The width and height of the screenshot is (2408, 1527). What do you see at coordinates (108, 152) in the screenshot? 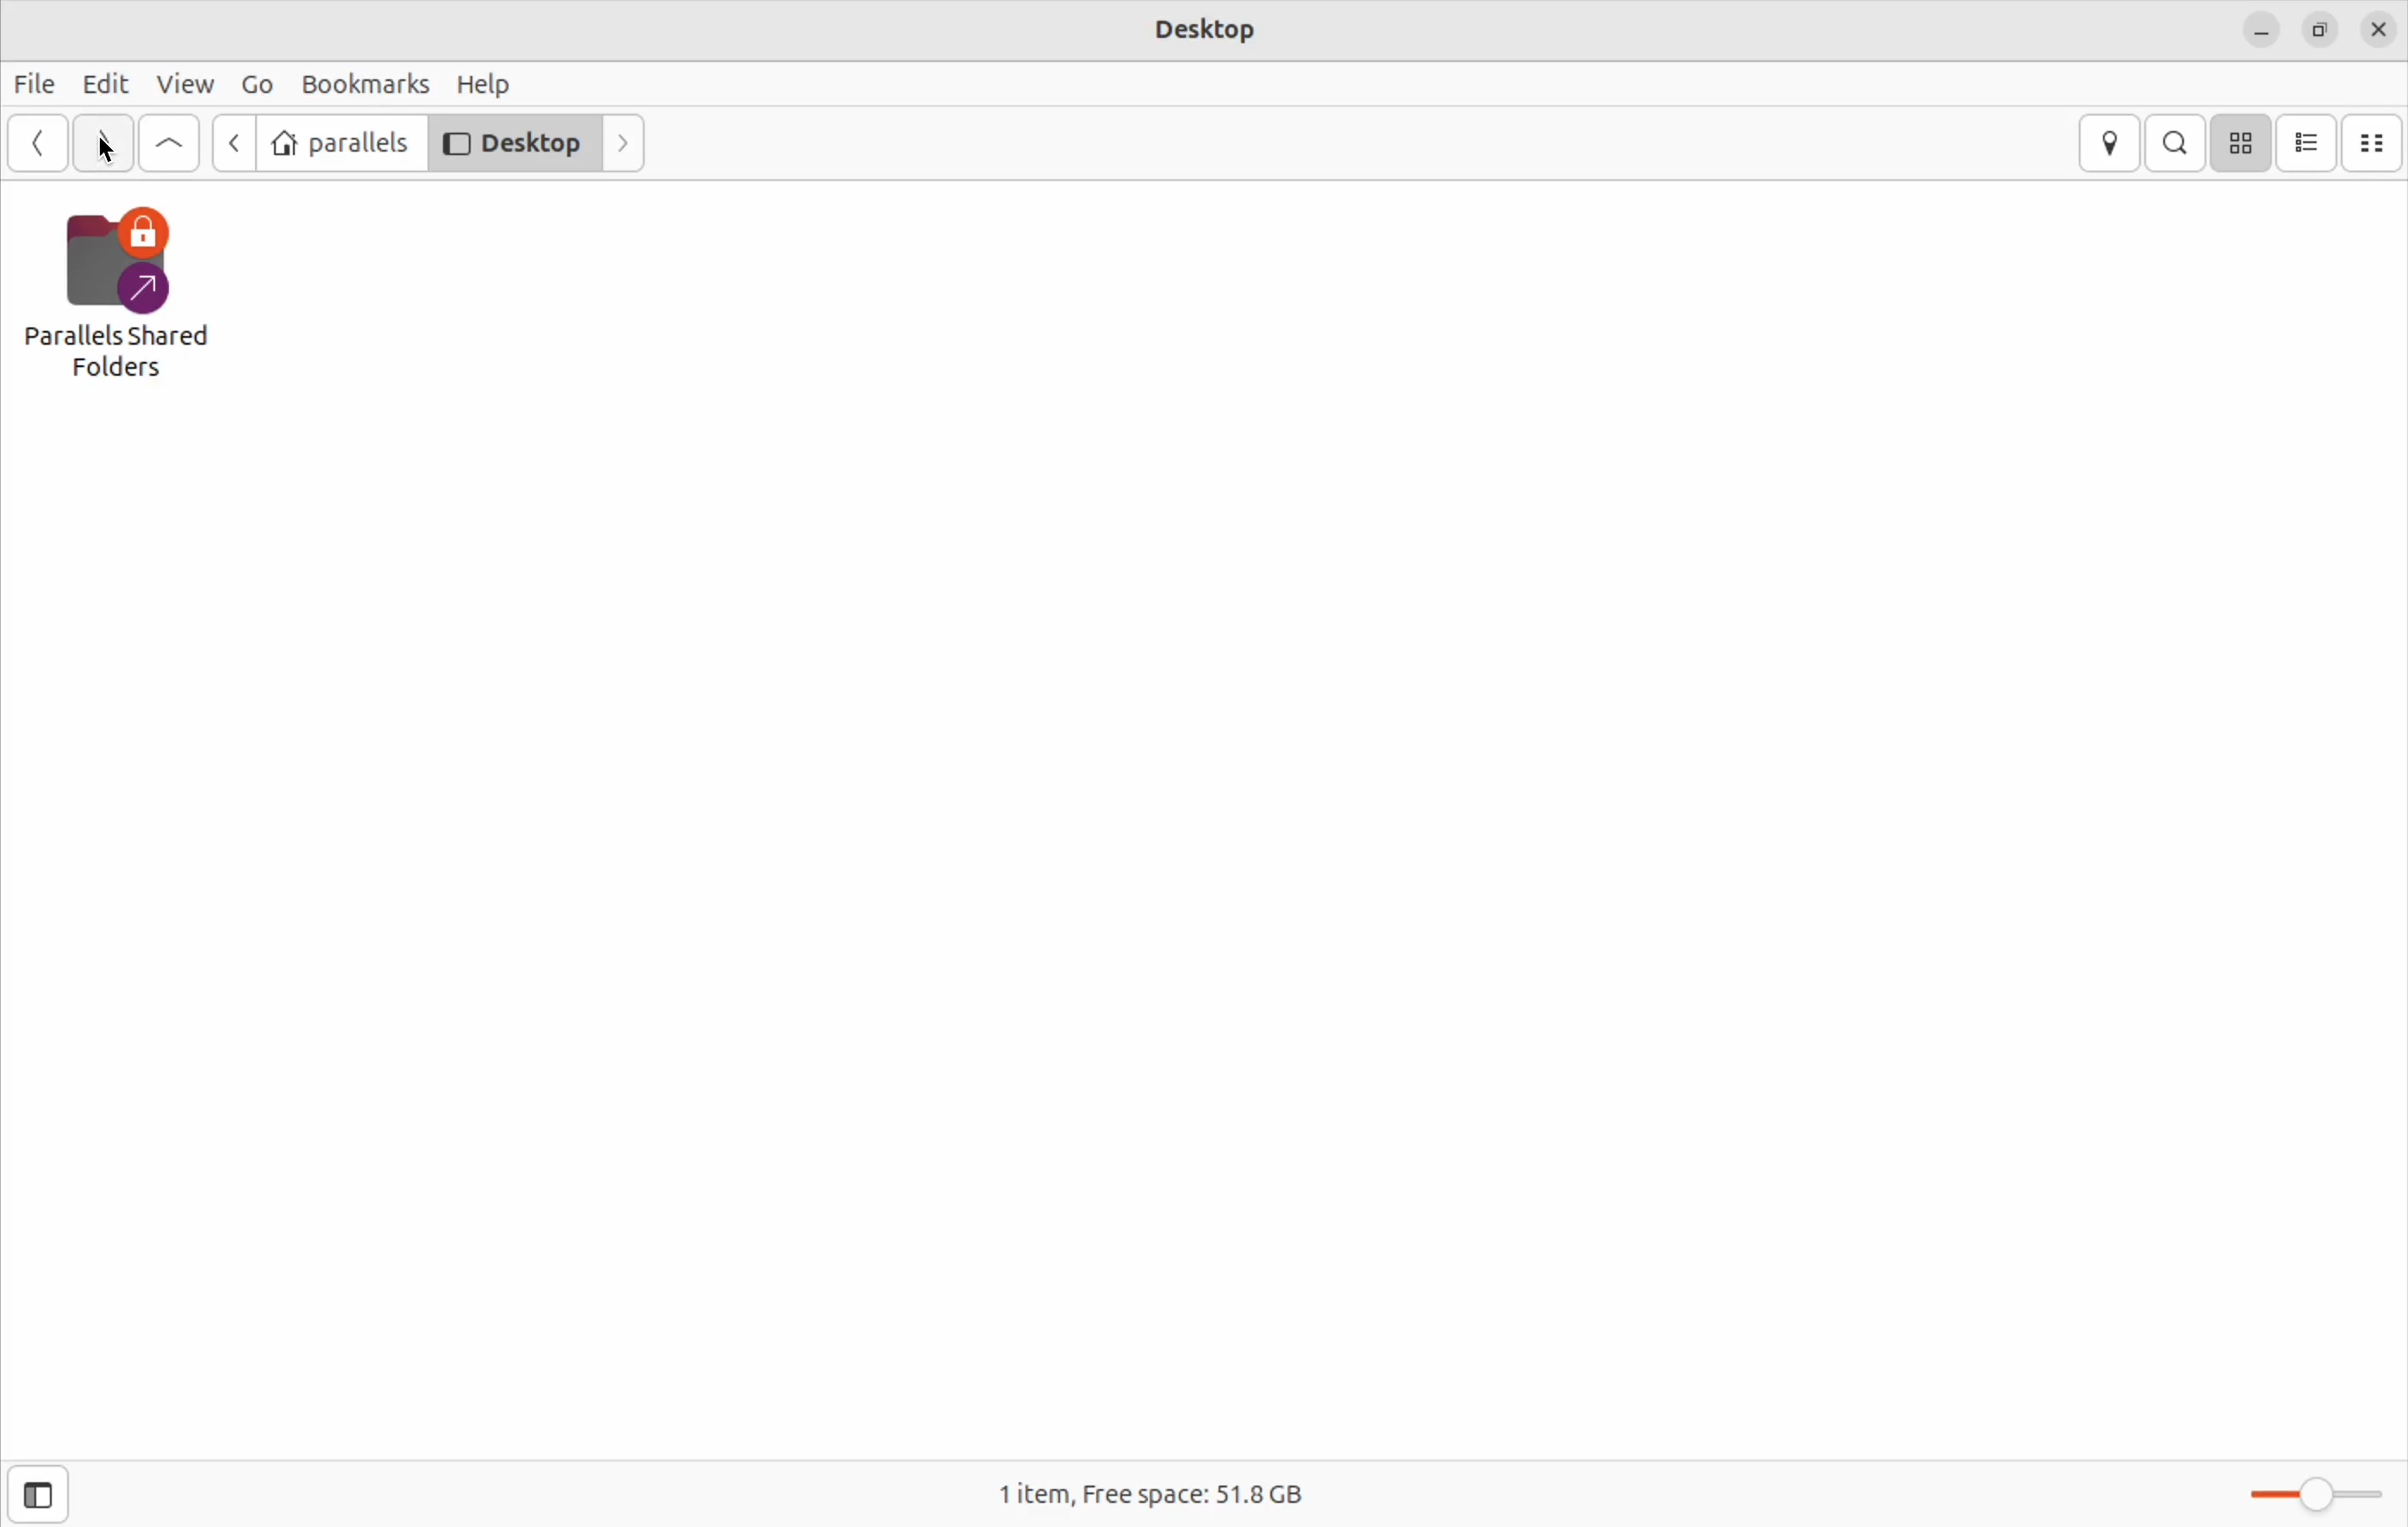
I see `cursor` at bounding box center [108, 152].